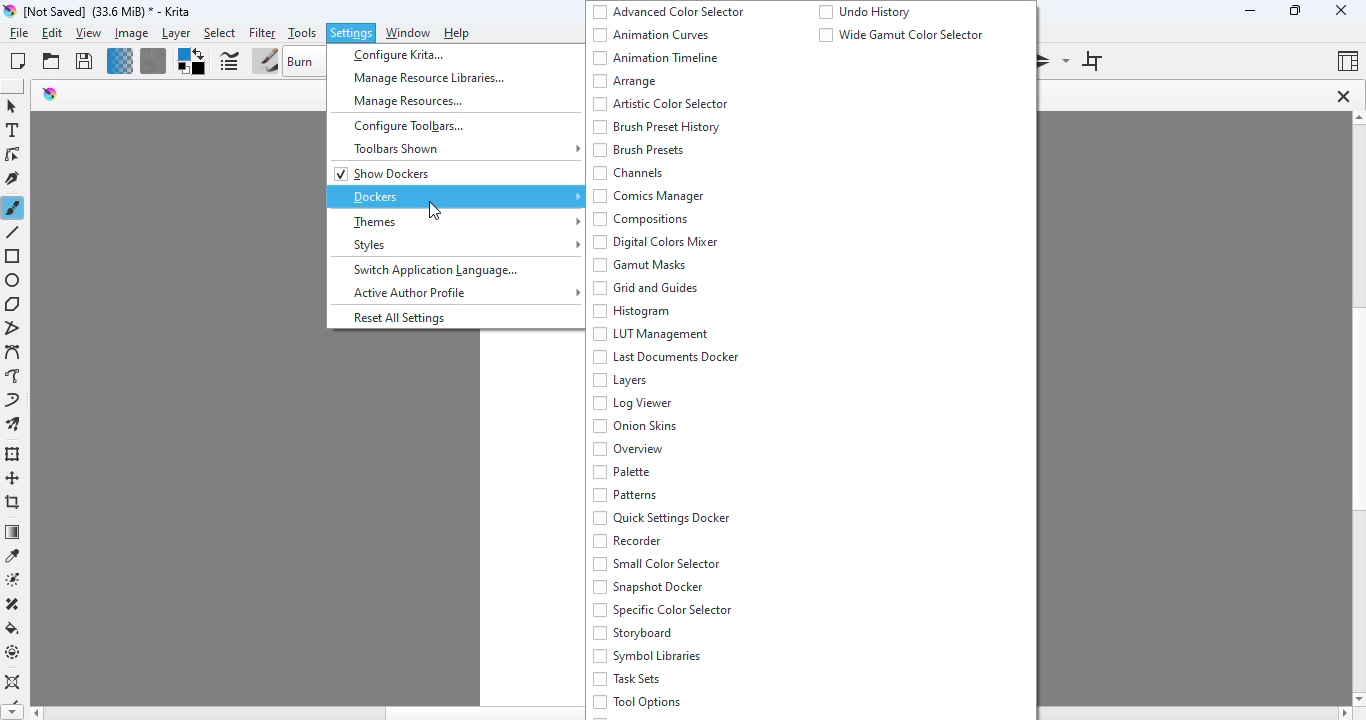  Describe the element at coordinates (15, 329) in the screenshot. I see `polyline tool` at that location.